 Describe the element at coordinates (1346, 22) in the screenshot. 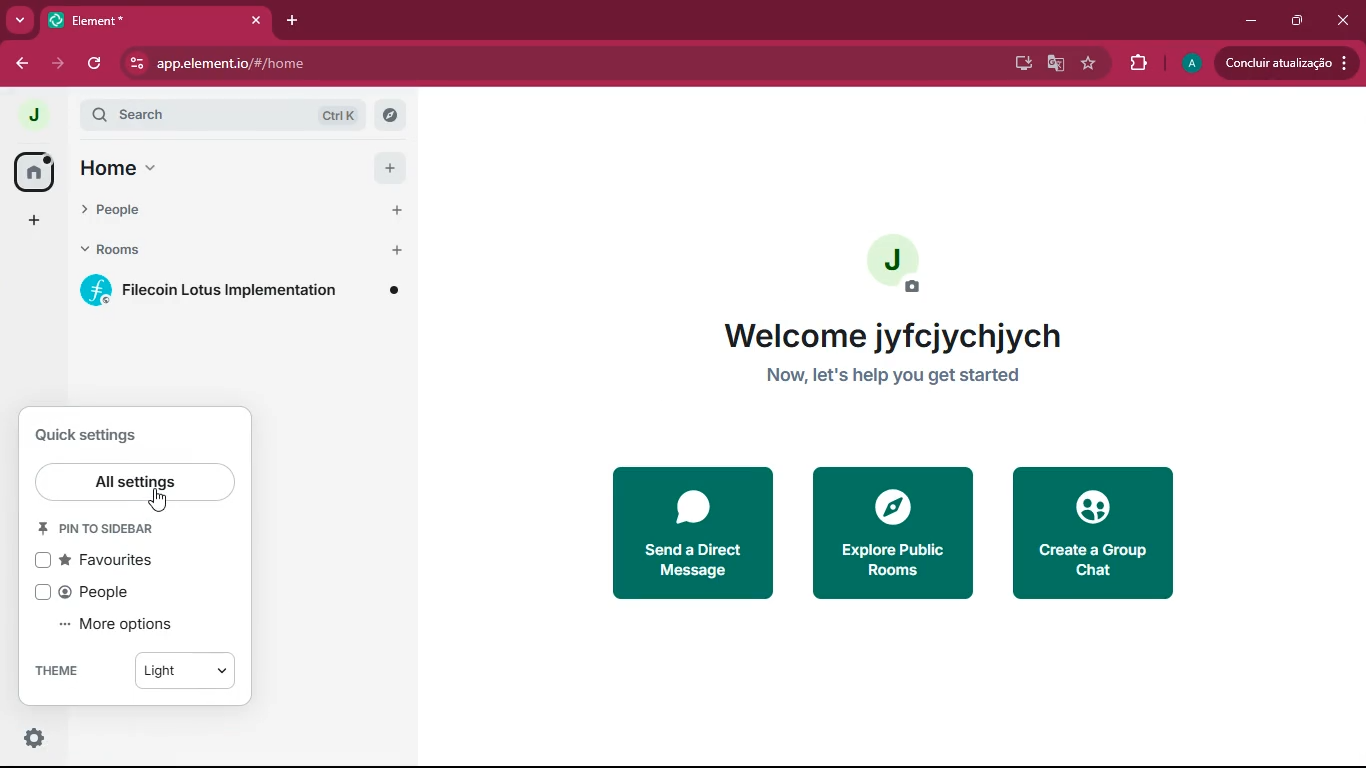

I see `click` at that location.